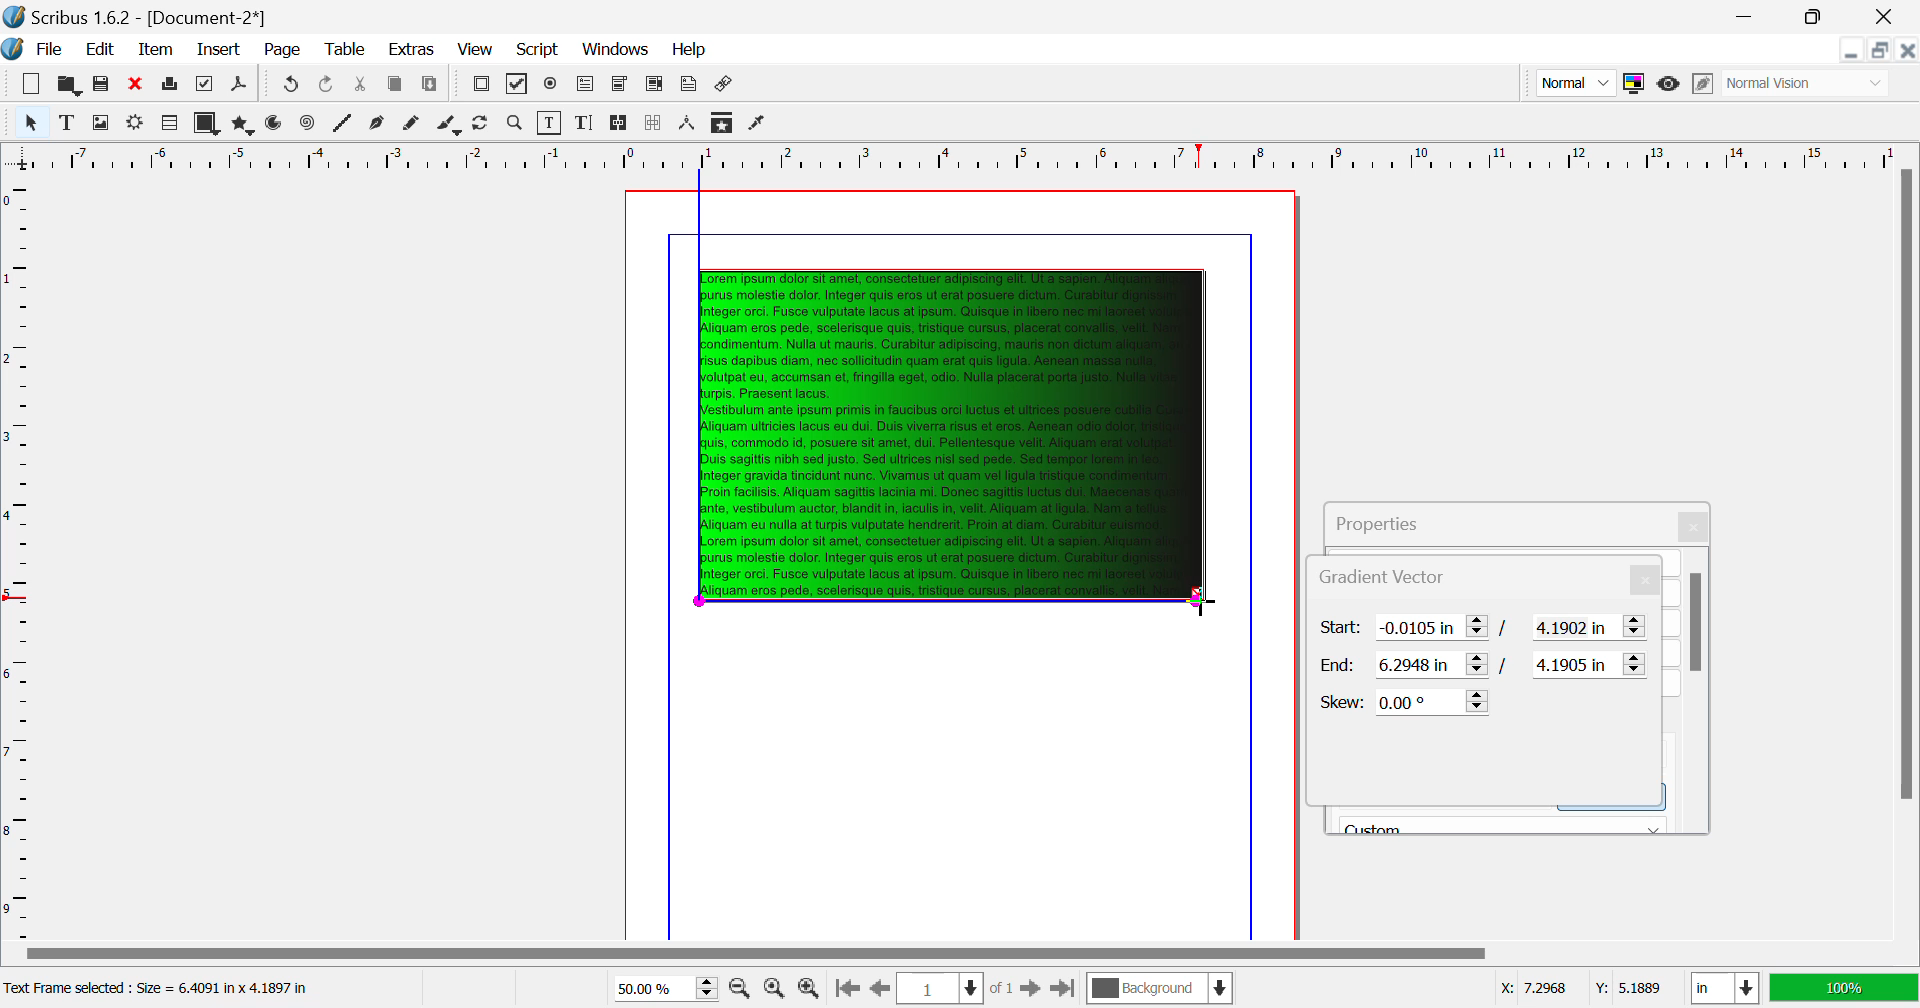 This screenshot has width=1920, height=1008. Describe the element at coordinates (990, 156) in the screenshot. I see `Vertical Page Margin` at that location.